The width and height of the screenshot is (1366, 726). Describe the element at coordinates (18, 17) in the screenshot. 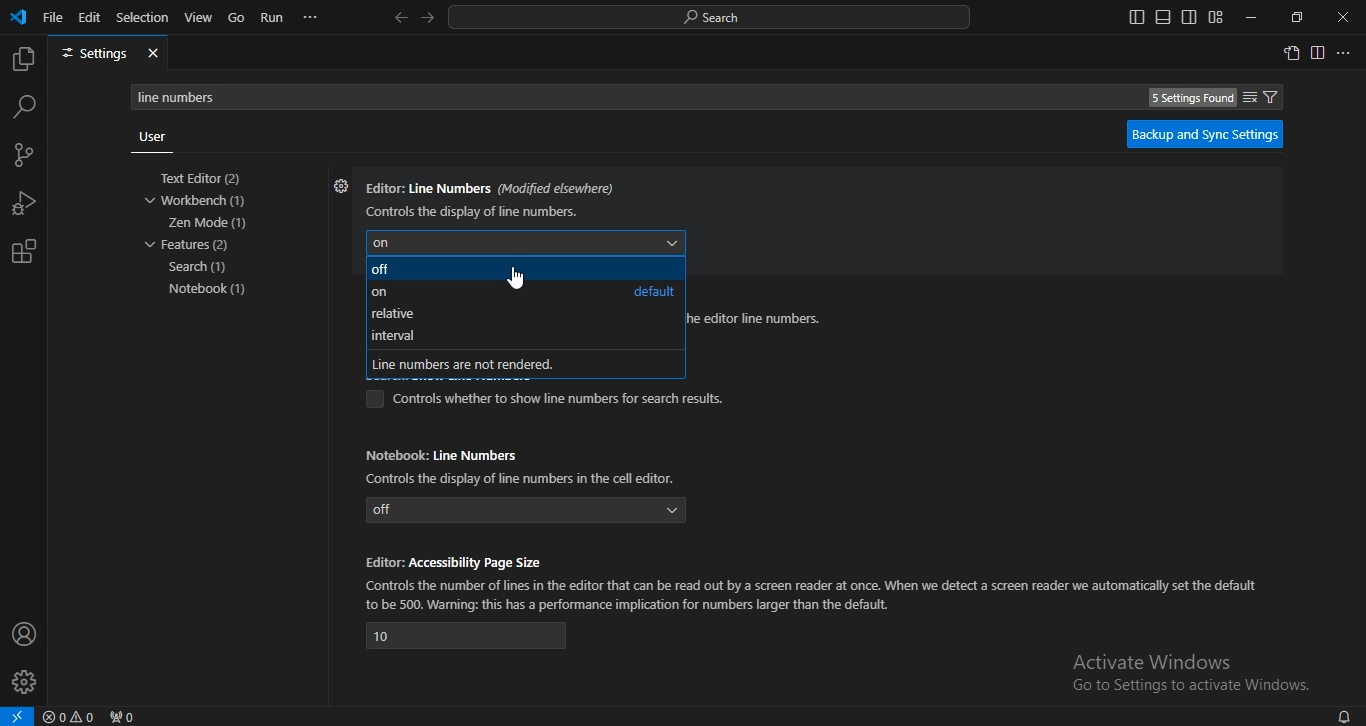

I see `VSCode` at that location.